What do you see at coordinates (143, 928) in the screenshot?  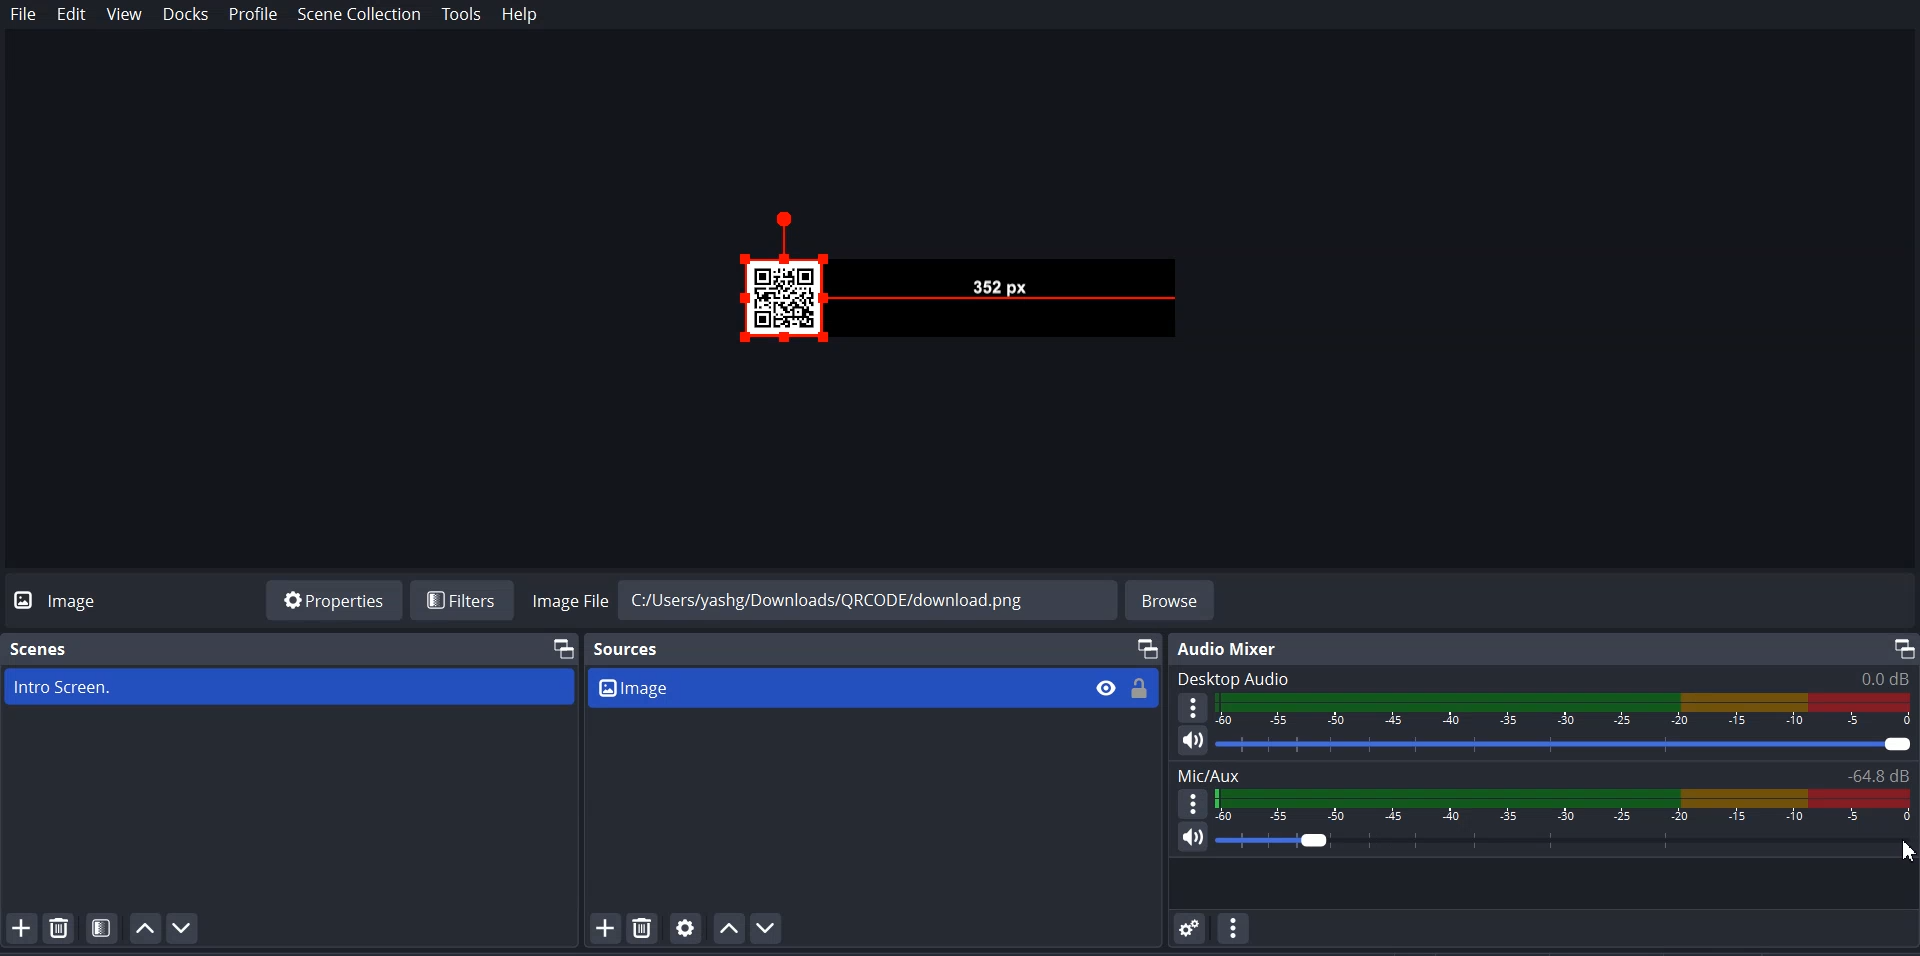 I see `Move scene Up` at bounding box center [143, 928].